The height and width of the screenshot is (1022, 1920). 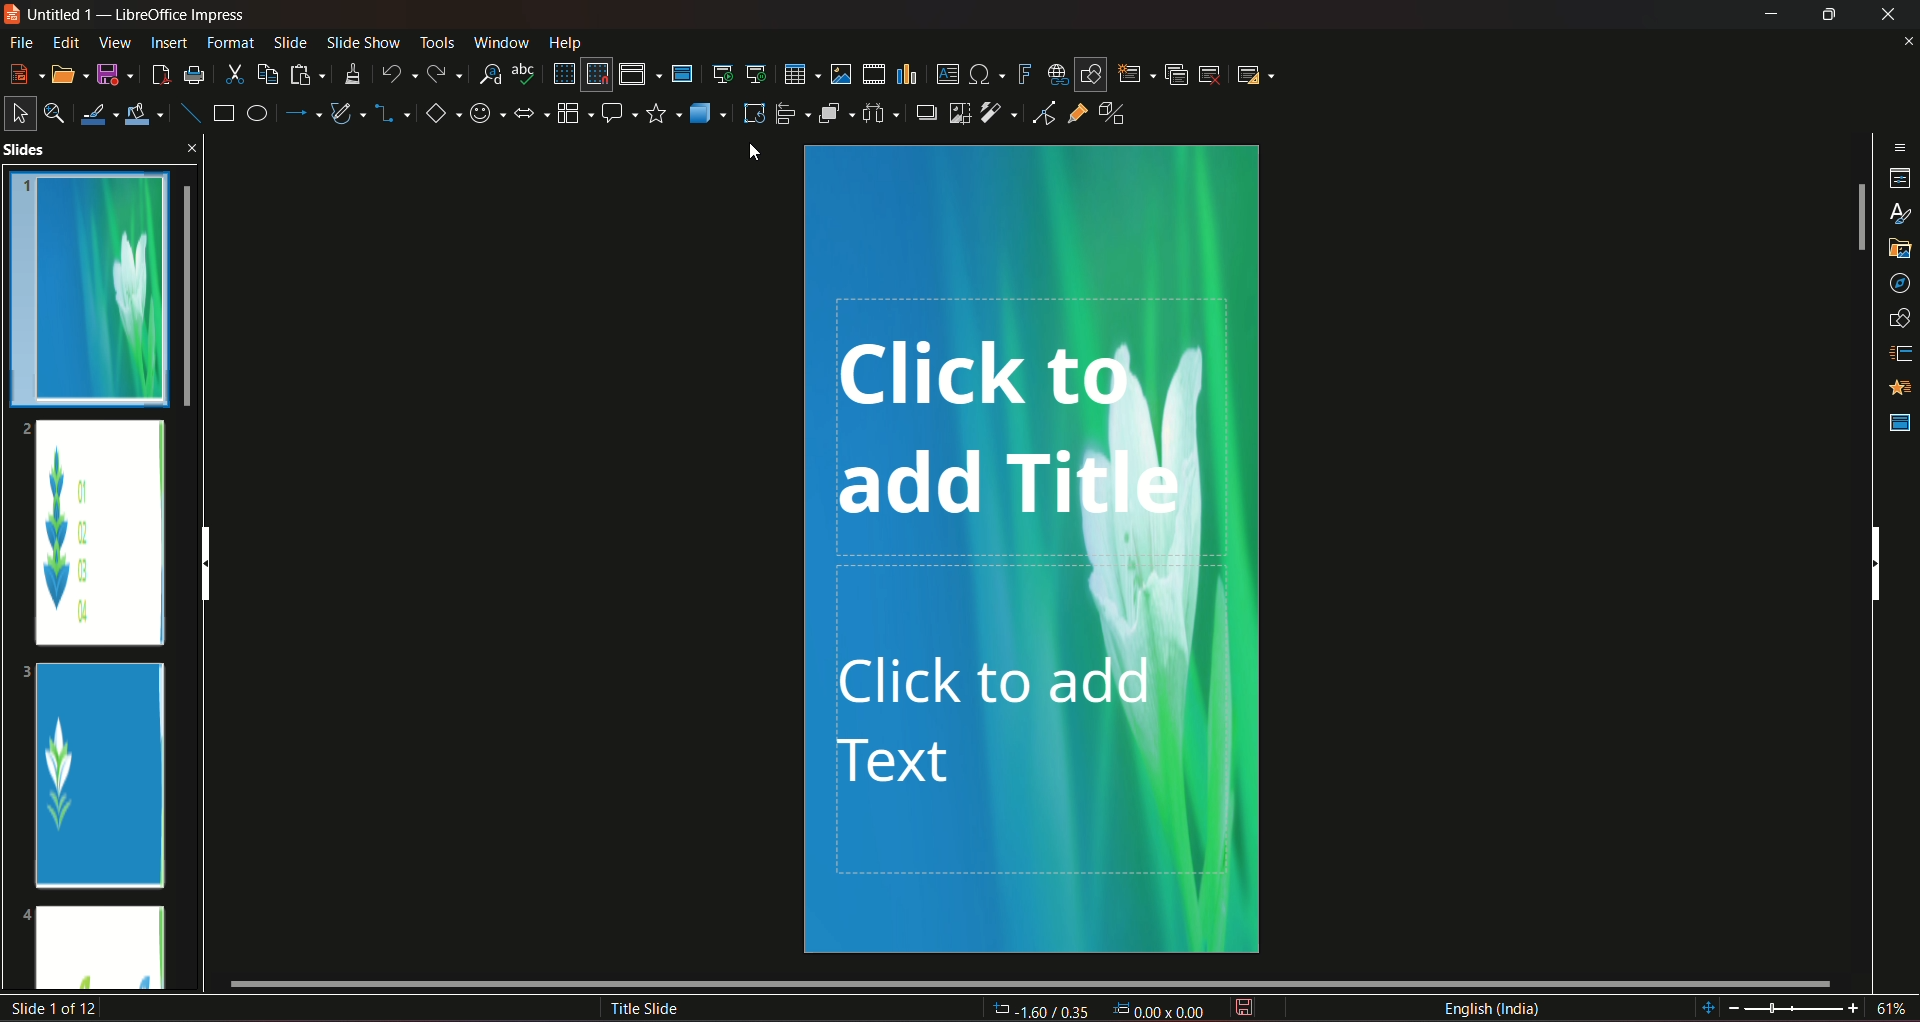 I want to click on filter, so click(x=997, y=113).